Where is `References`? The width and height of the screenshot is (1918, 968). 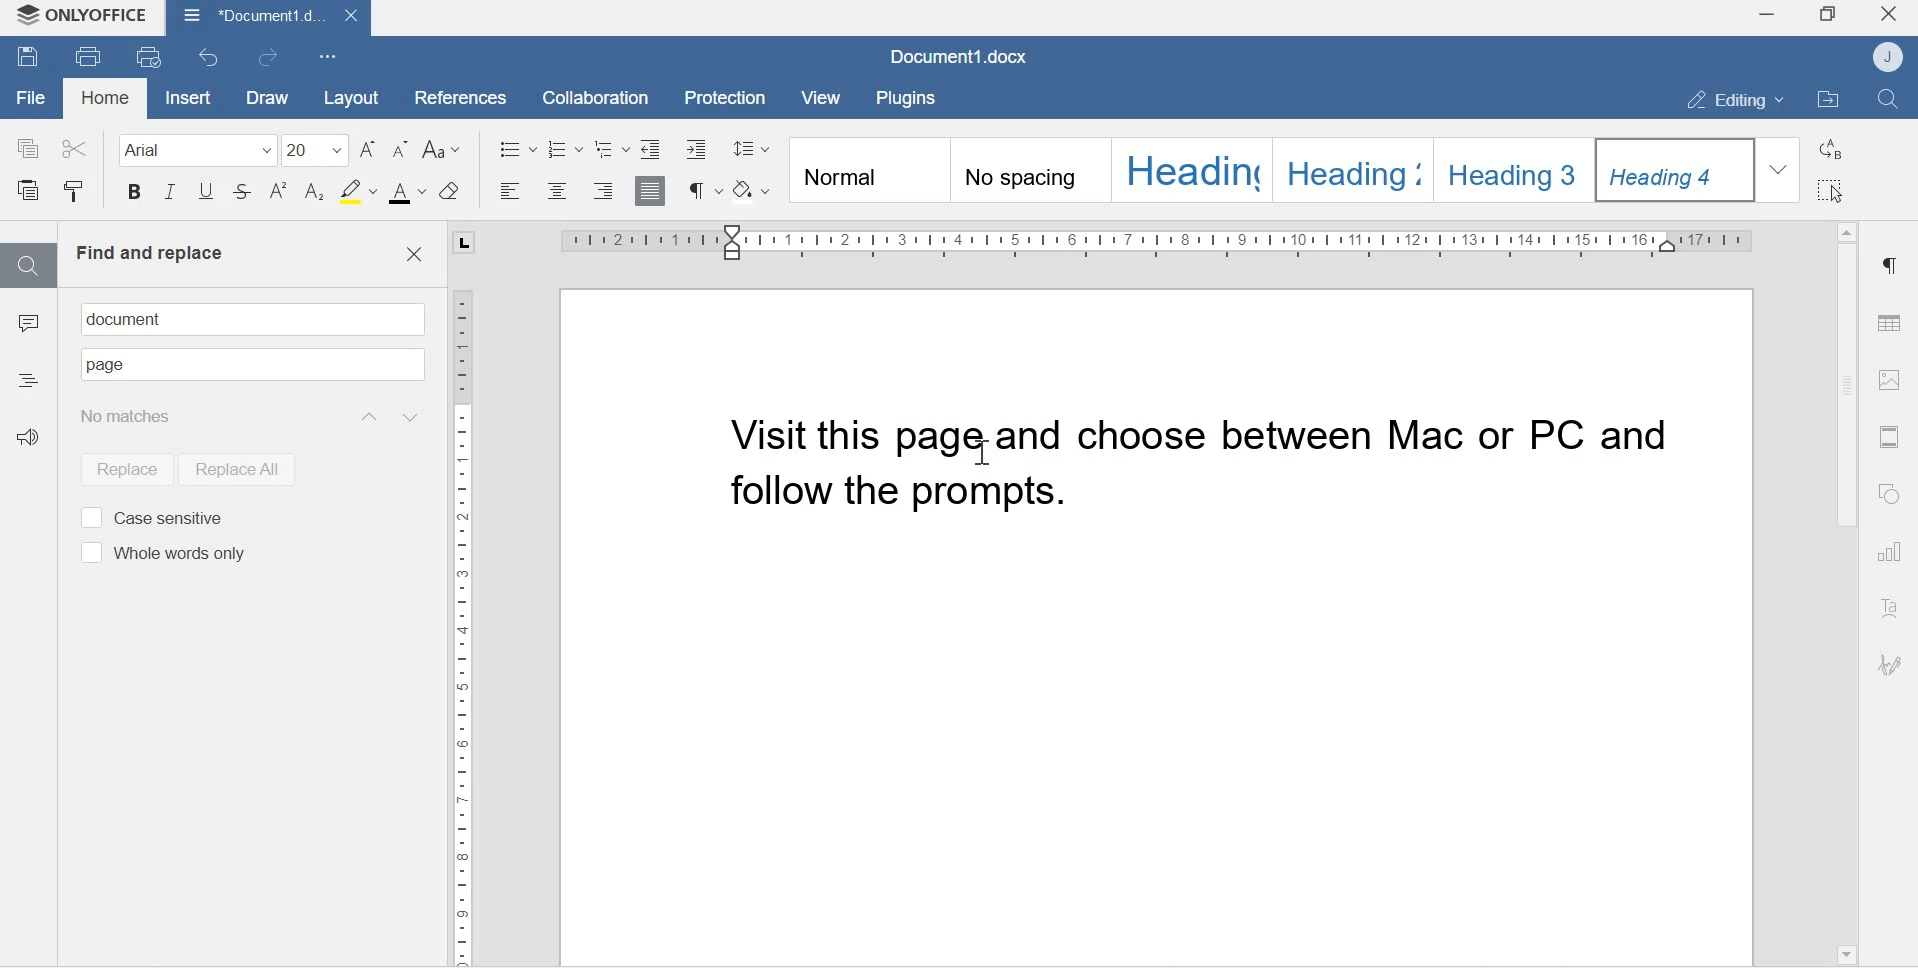 References is located at coordinates (453, 95).